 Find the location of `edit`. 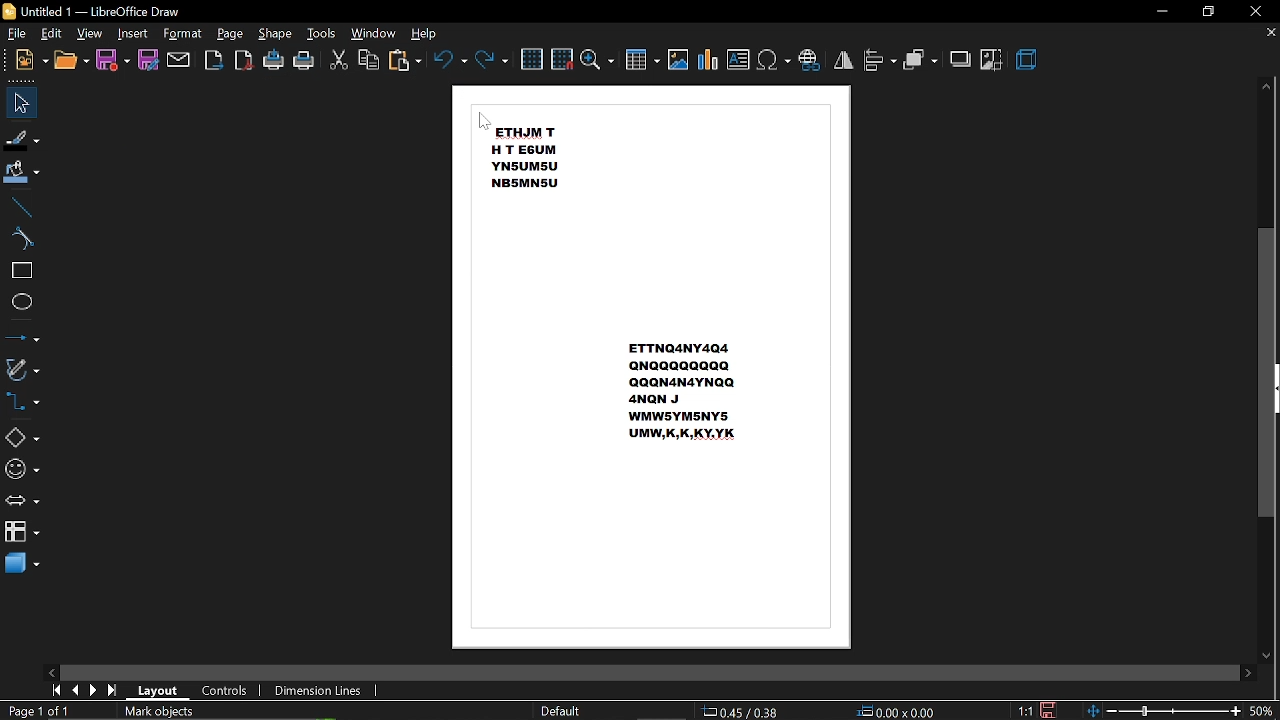

edit is located at coordinates (53, 34).